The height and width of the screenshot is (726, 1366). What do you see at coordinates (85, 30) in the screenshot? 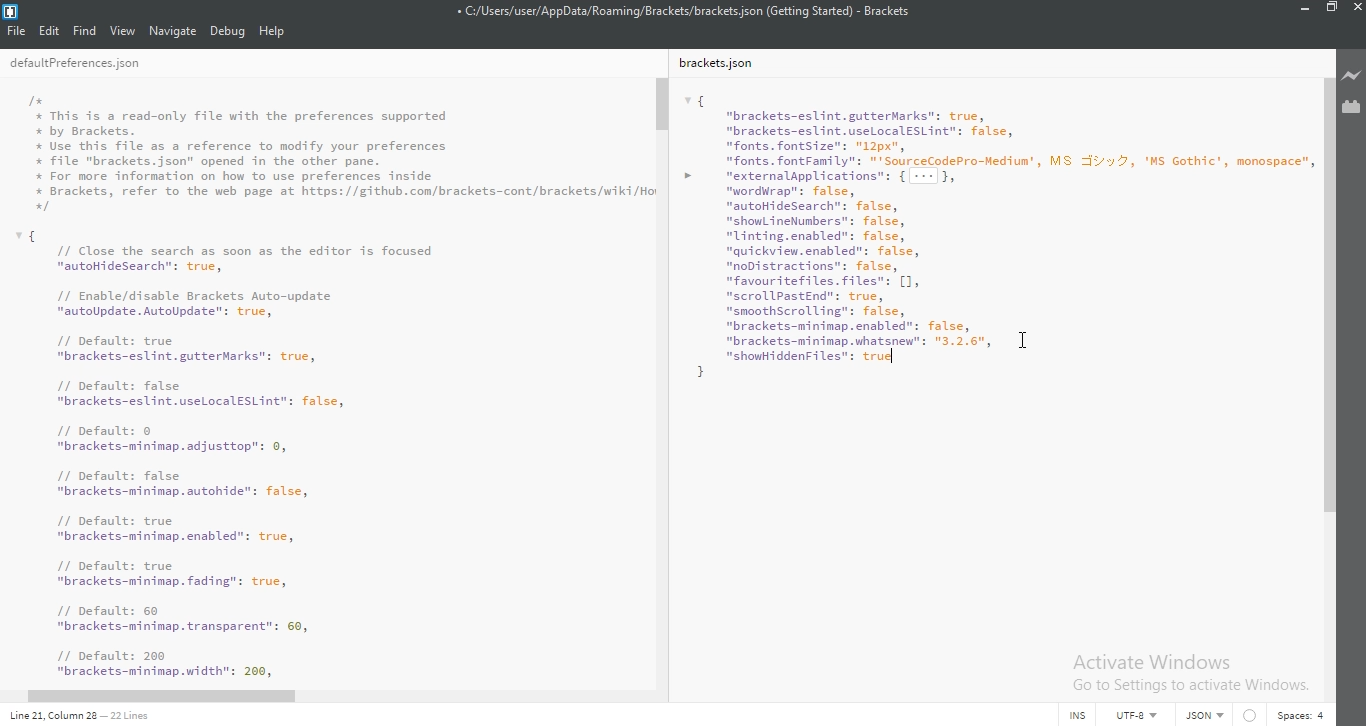
I see `Find` at bounding box center [85, 30].